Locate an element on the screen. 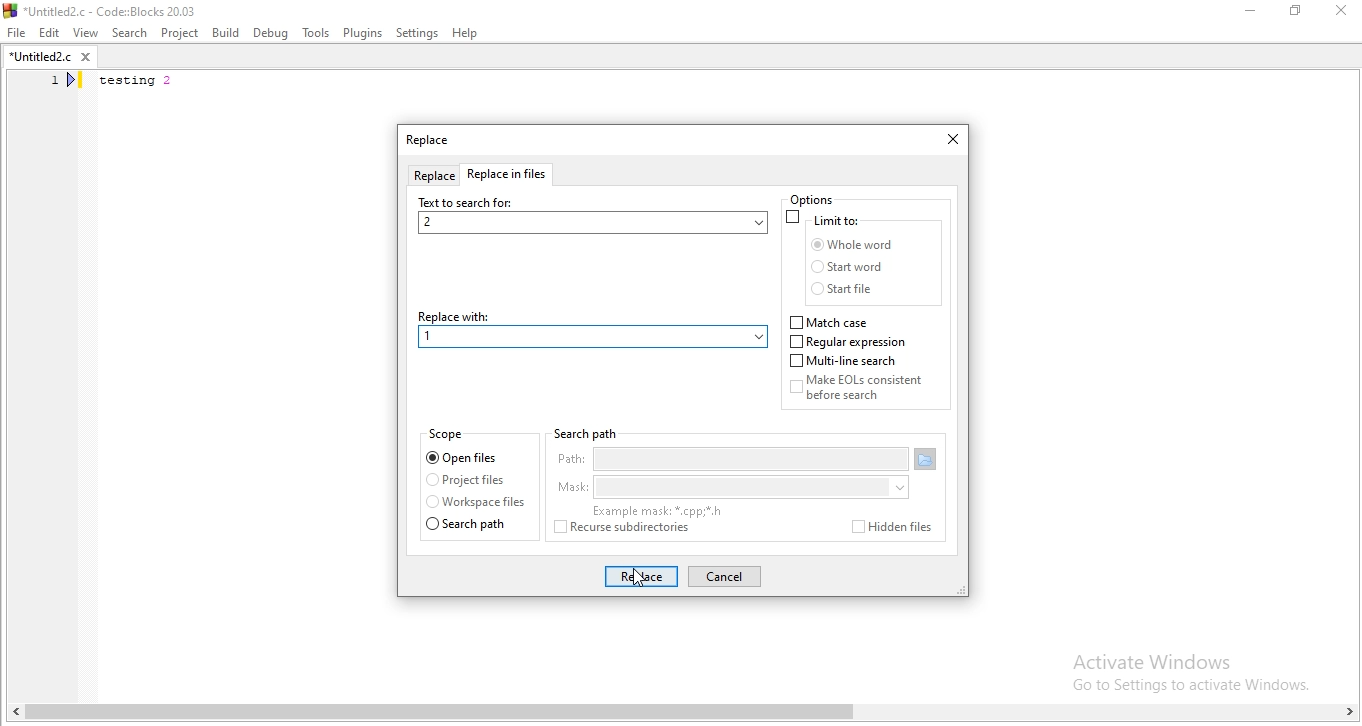 Image resolution: width=1362 pixels, height=726 pixels. open files is located at coordinates (465, 456).